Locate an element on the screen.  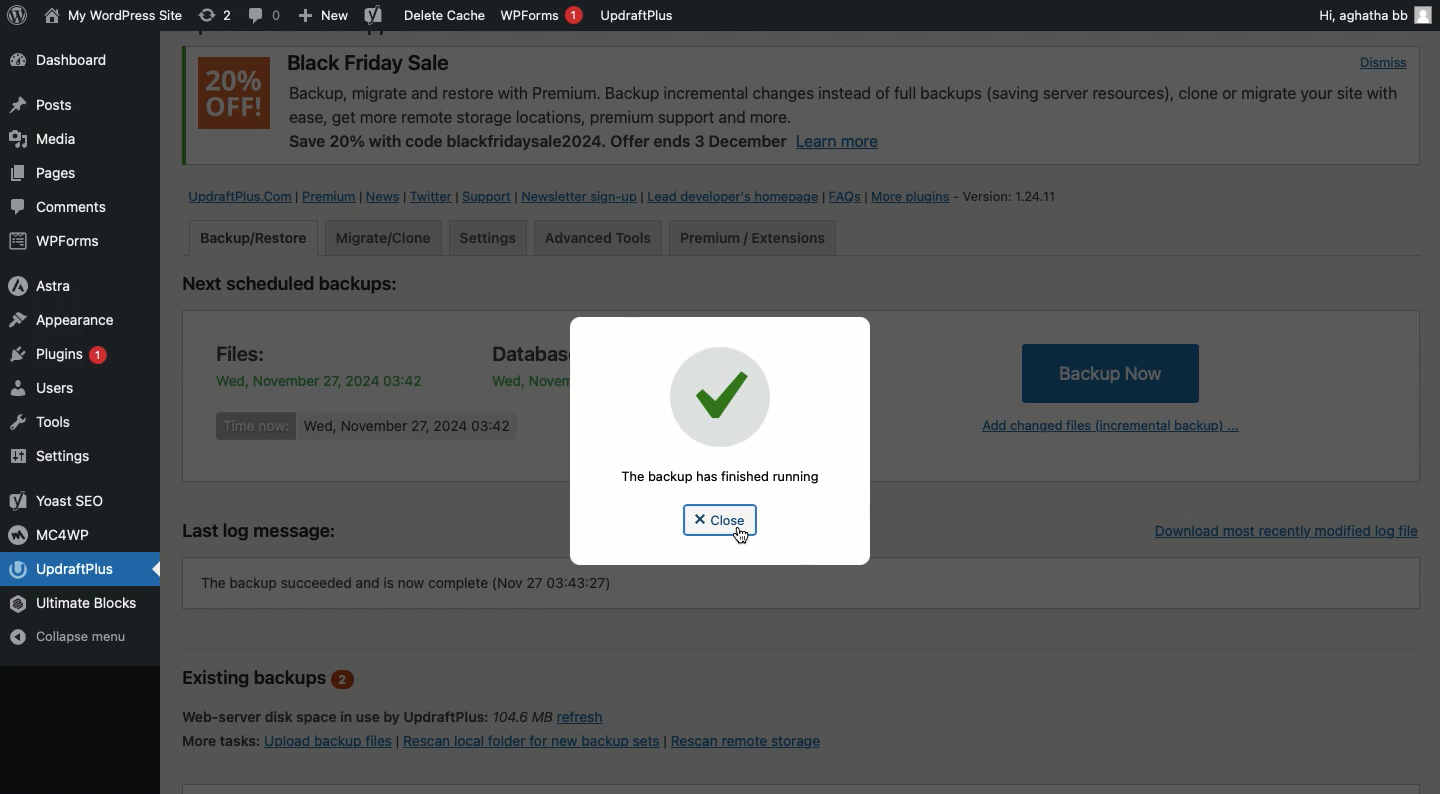
WPForms is located at coordinates (58, 243).